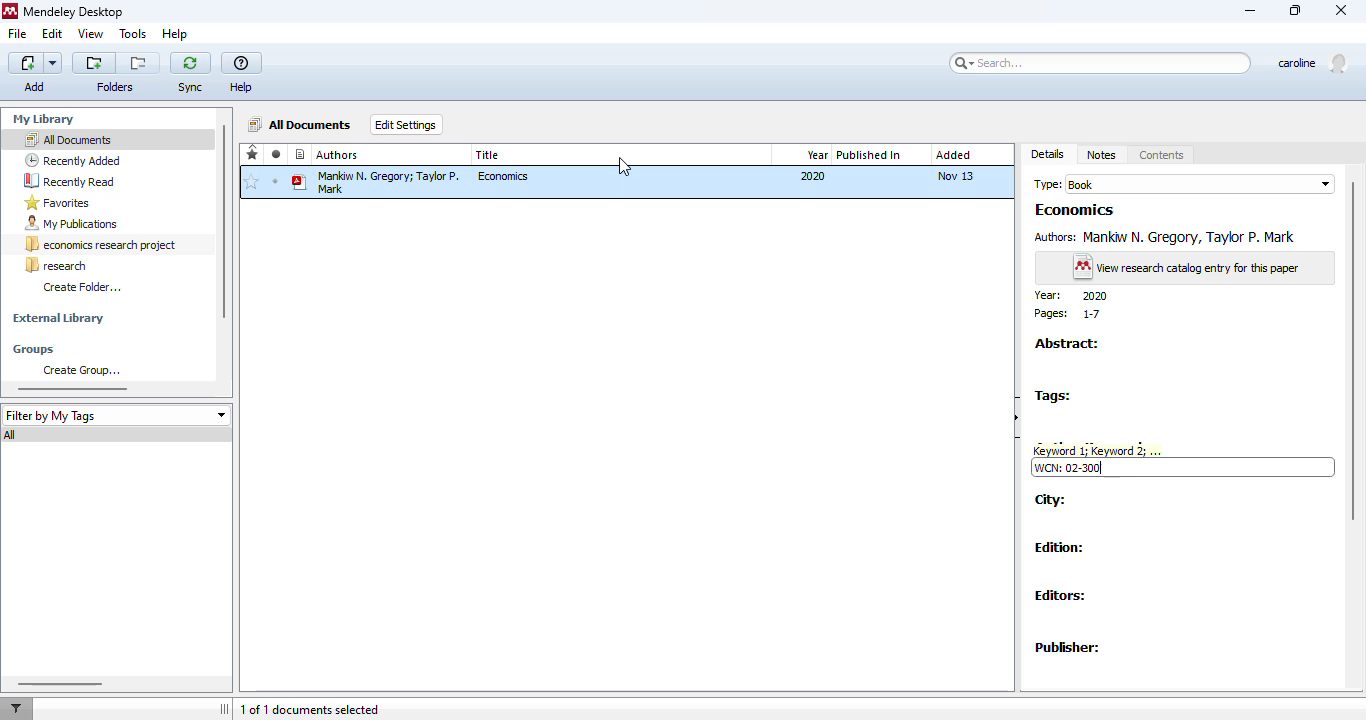 The height and width of the screenshot is (720, 1366). Describe the element at coordinates (44, 118) in the screenshot. I see `my library` at that location.